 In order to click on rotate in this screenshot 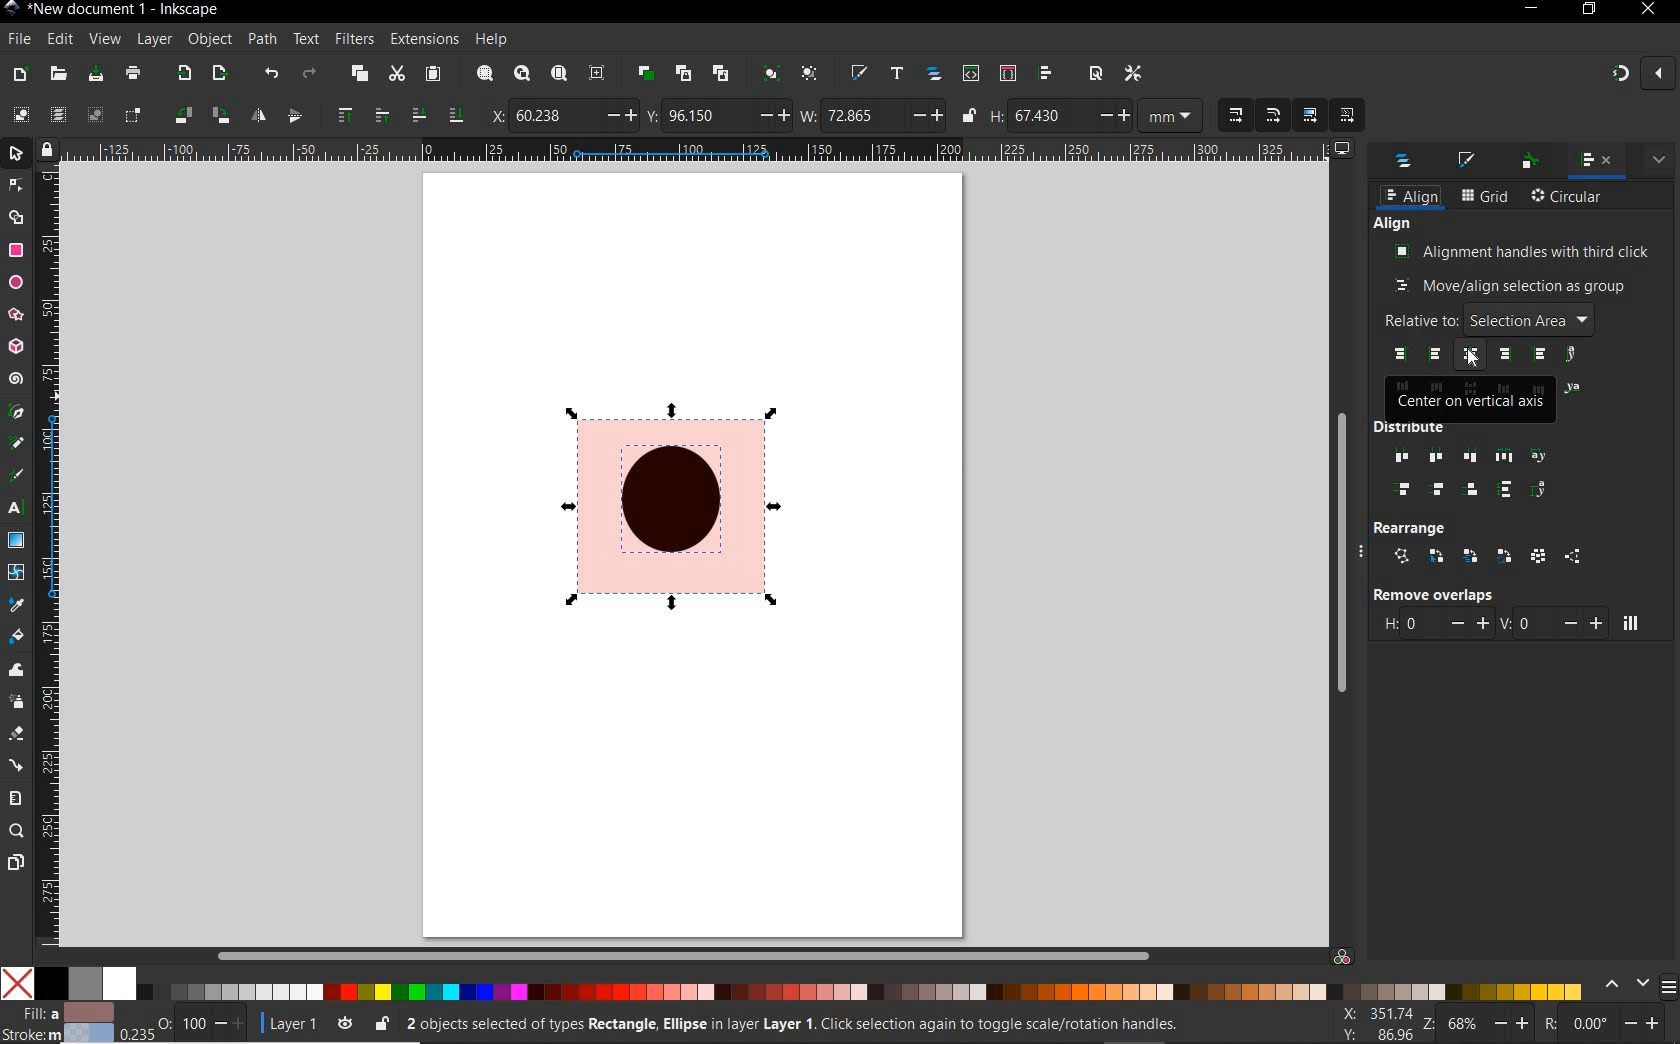, I will do `click(1610, 1025)`.